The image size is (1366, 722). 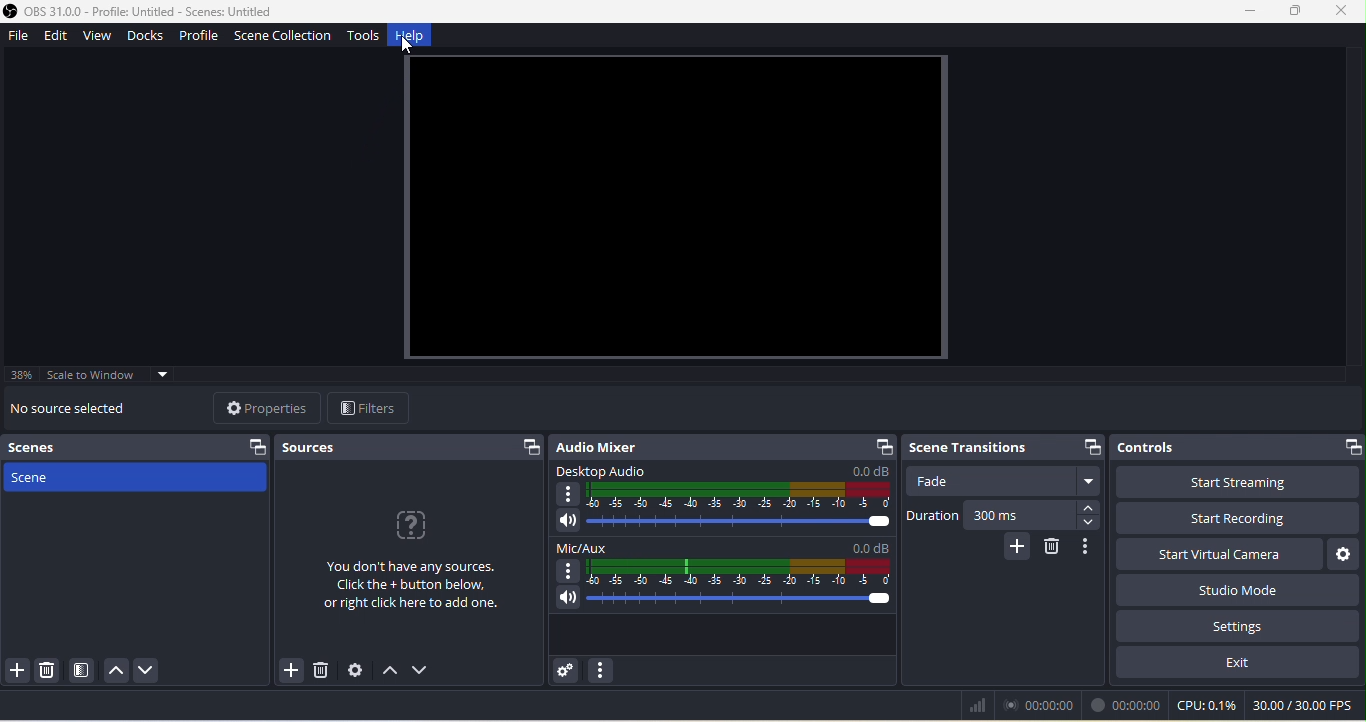 What do you see at coordinates (118, 669) in the screenshot?
I see `up` at bounding box center [118, 669].